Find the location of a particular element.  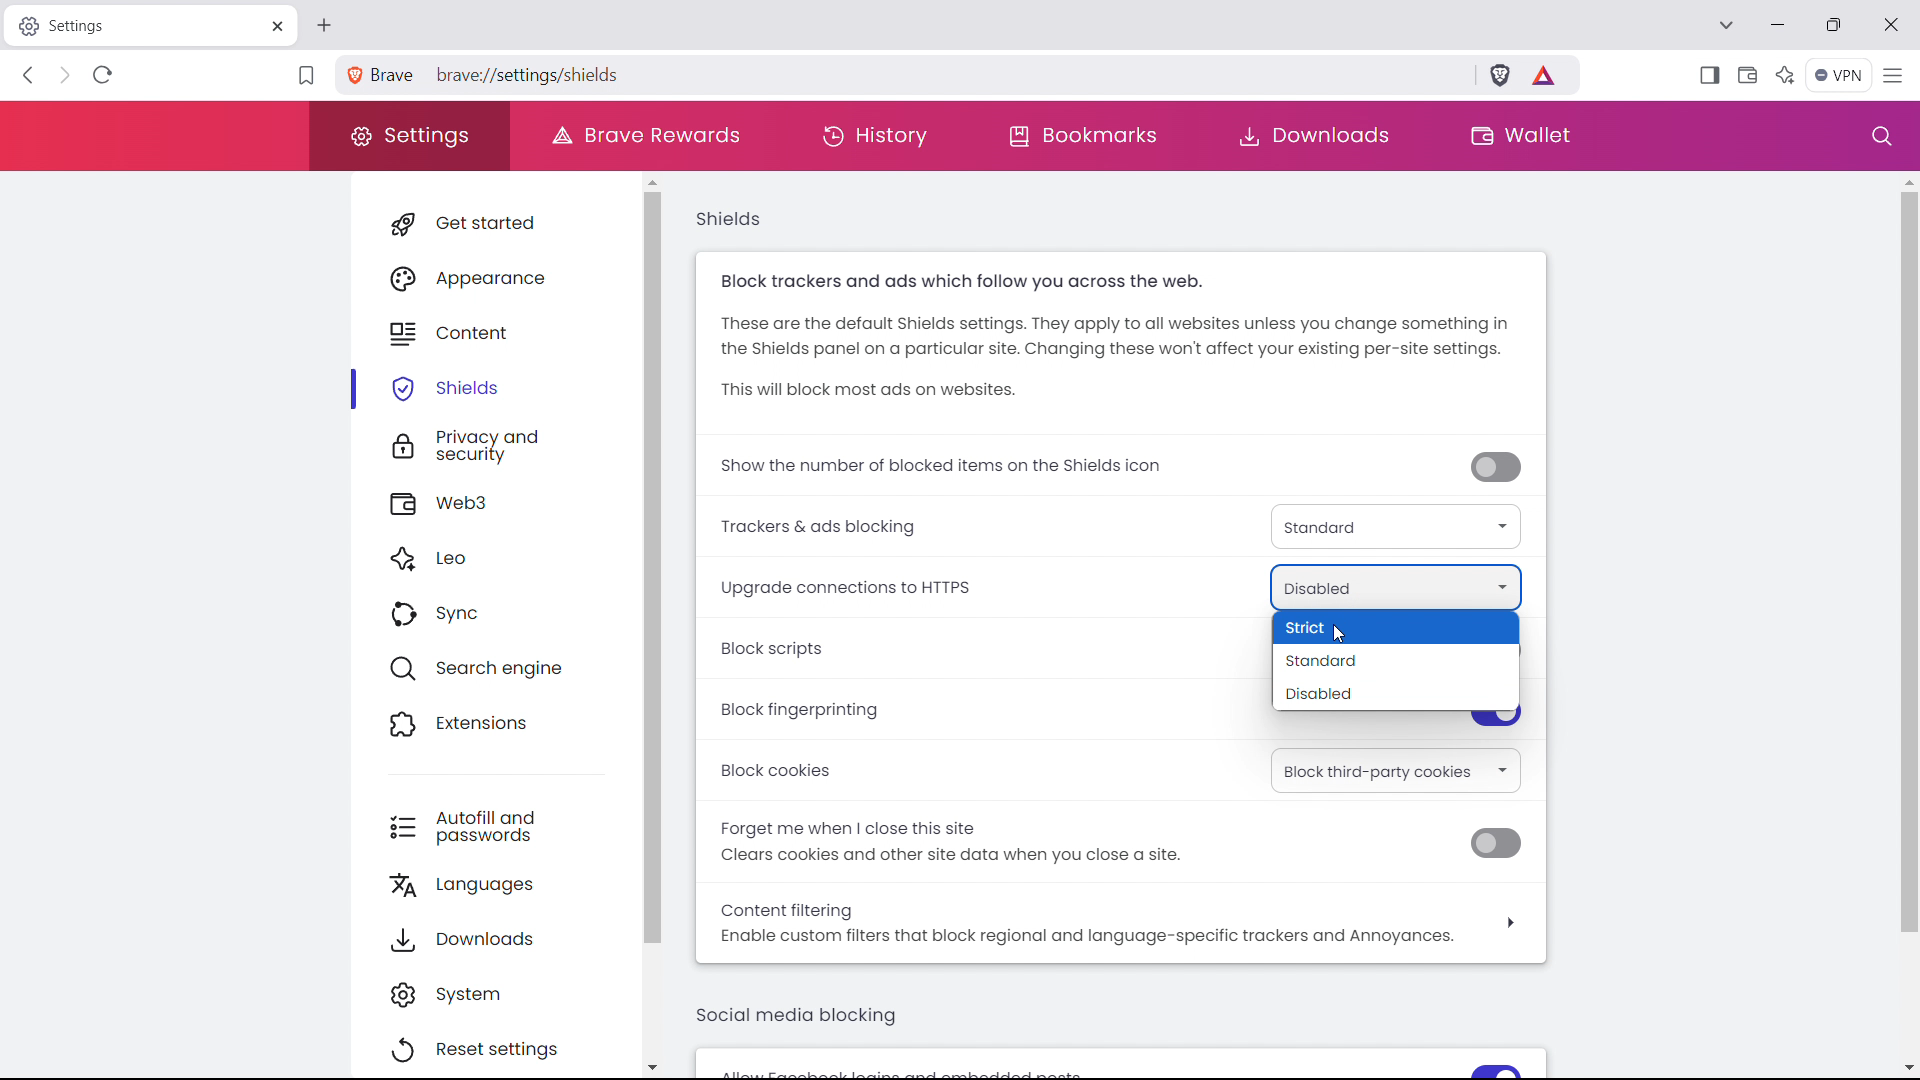

standard is located at coordinates (1395, 661).